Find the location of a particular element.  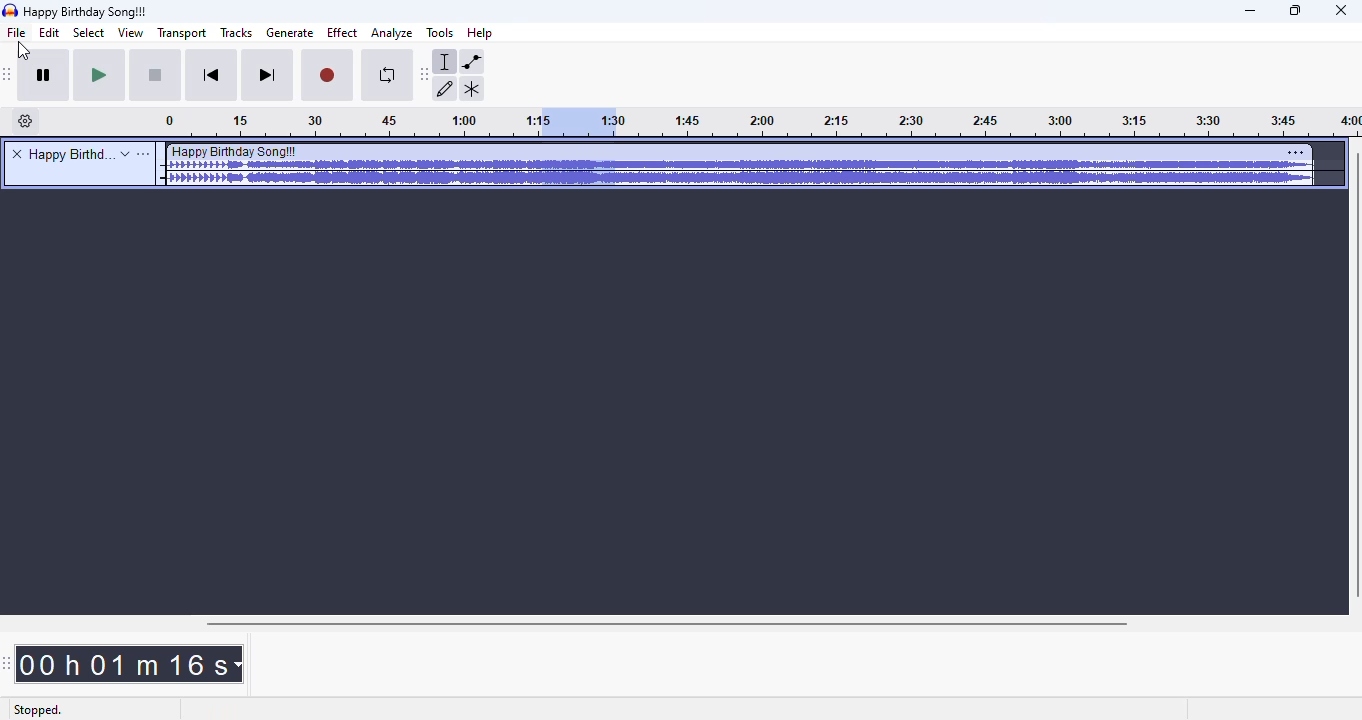

audacity tools toolbar is located at coordinates (424, 75).